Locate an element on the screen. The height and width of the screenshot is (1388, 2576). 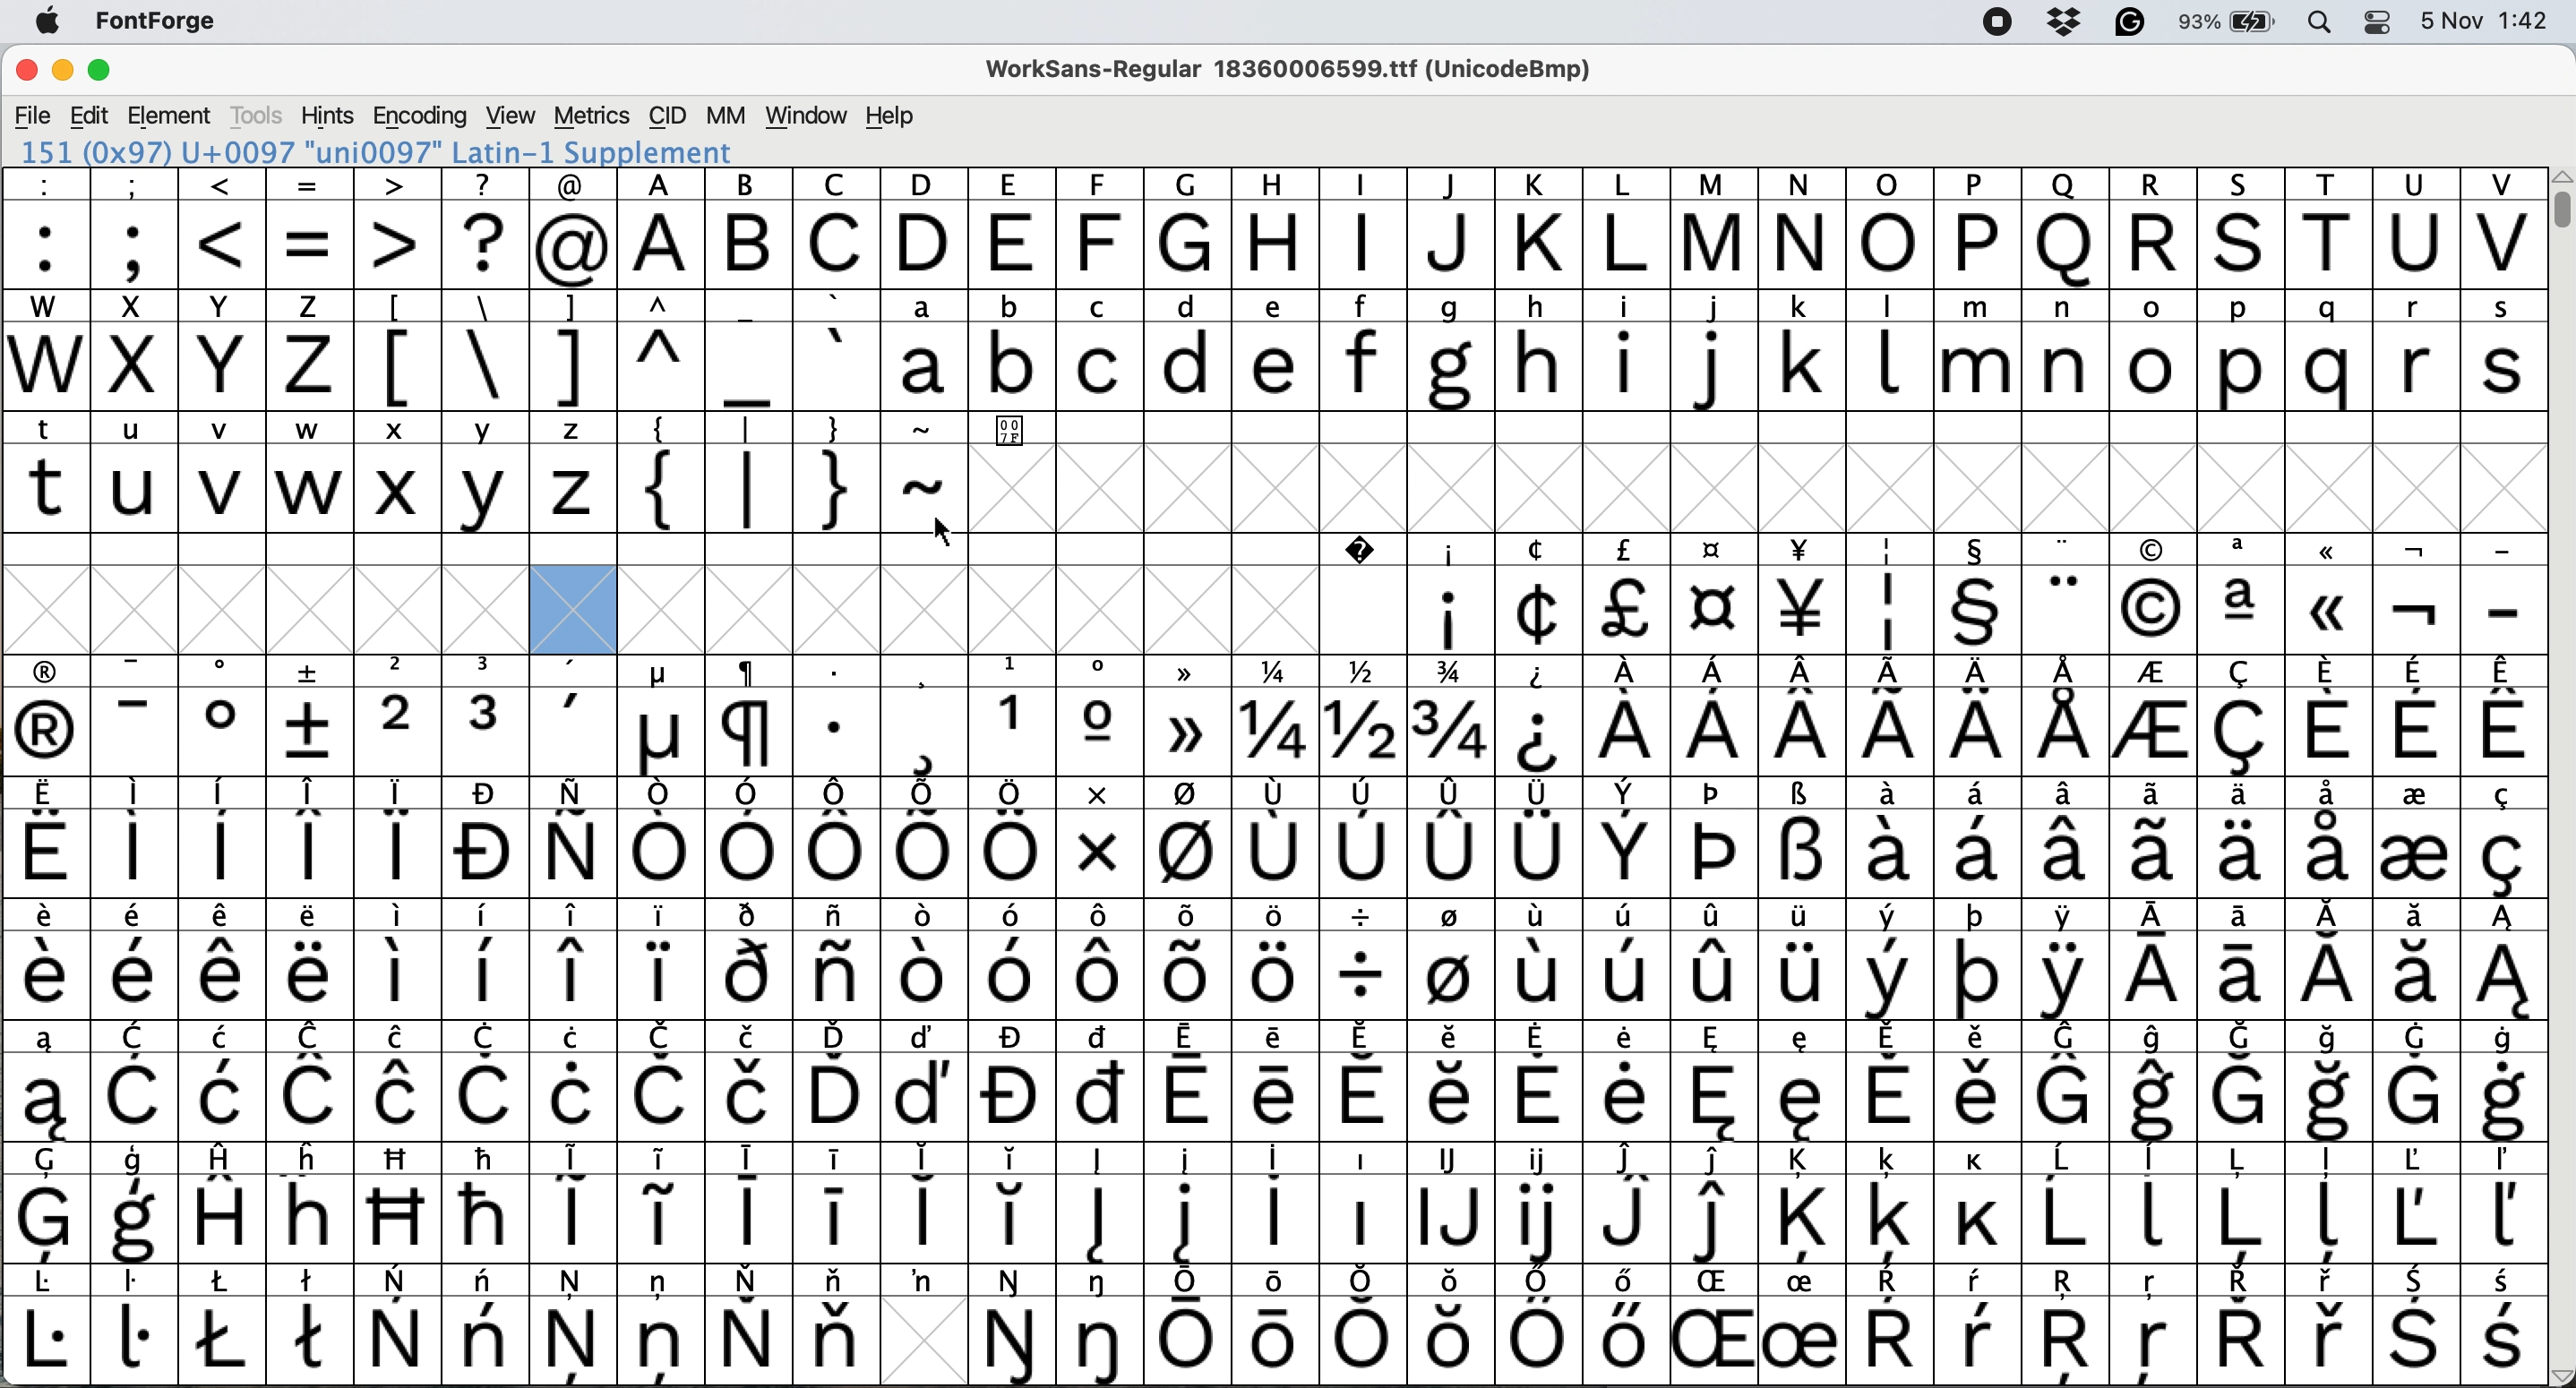
symbol is located at coordinates (1368, 1323).